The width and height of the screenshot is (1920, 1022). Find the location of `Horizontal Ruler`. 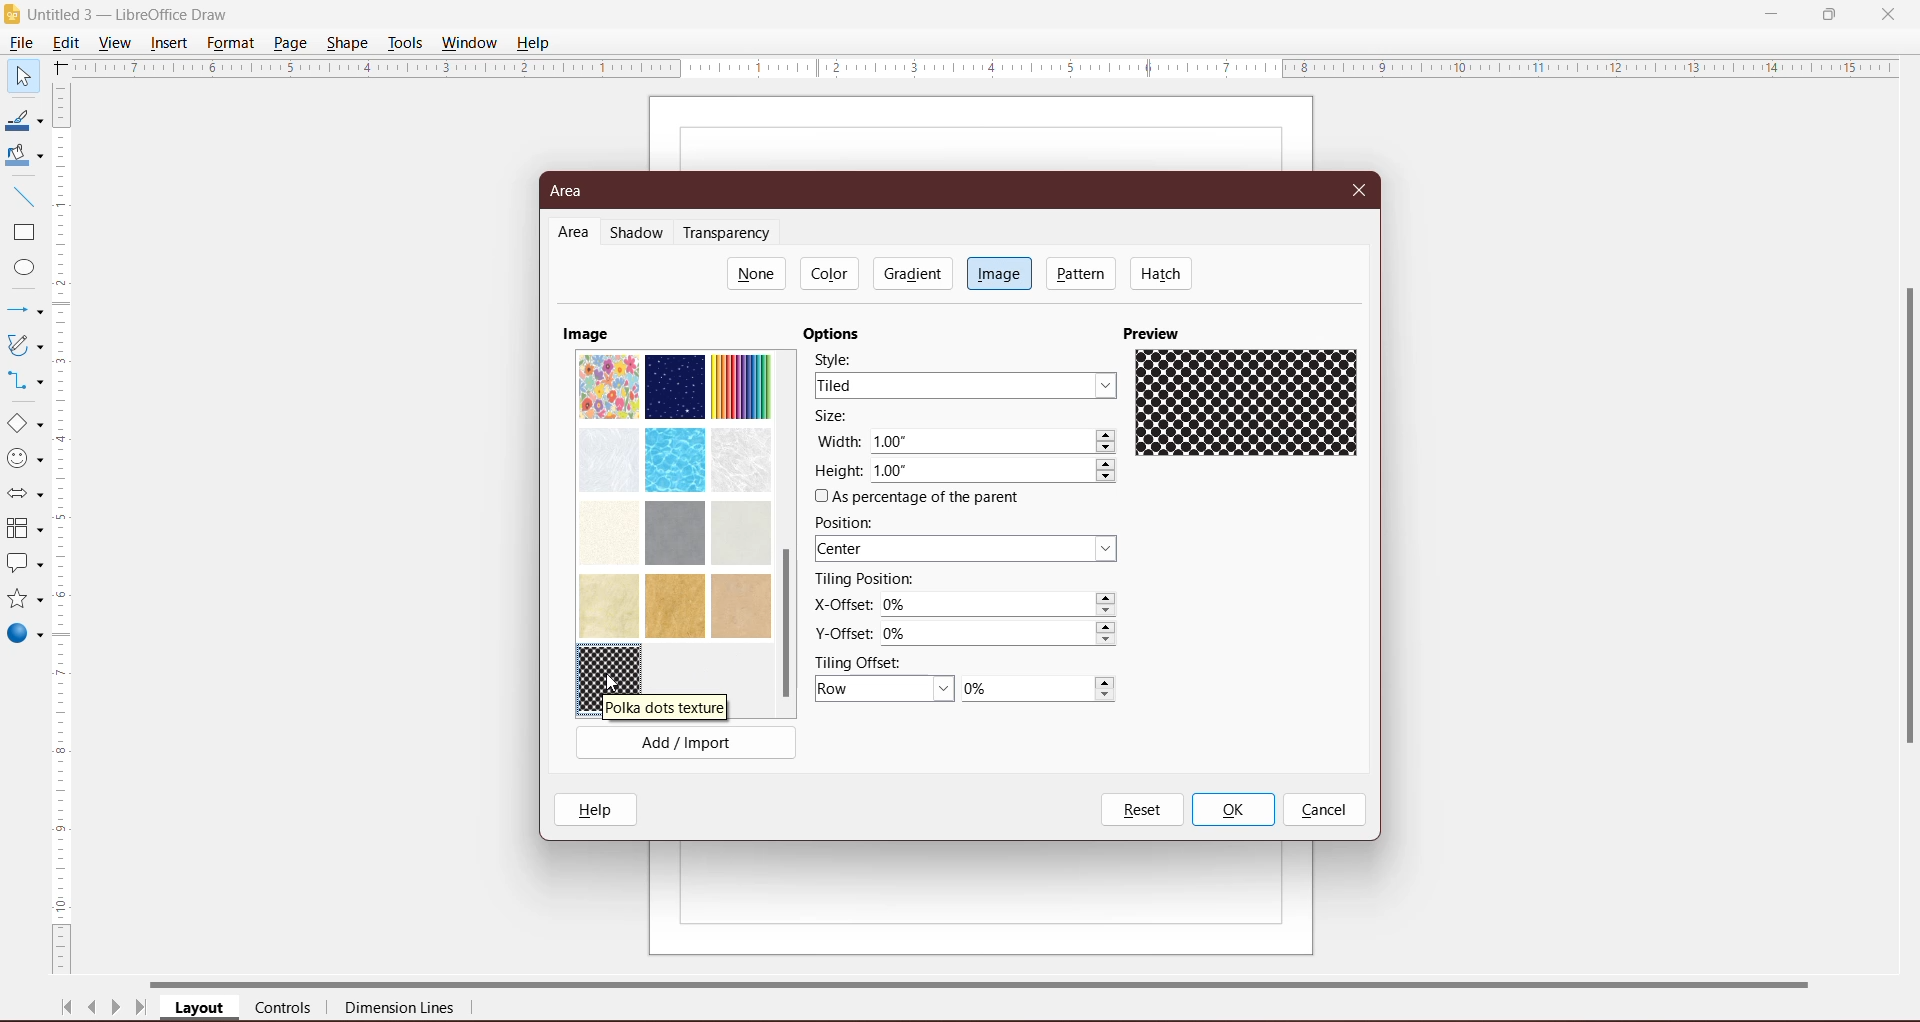

Horizontal Ruler is located at coordinates (985, 67).